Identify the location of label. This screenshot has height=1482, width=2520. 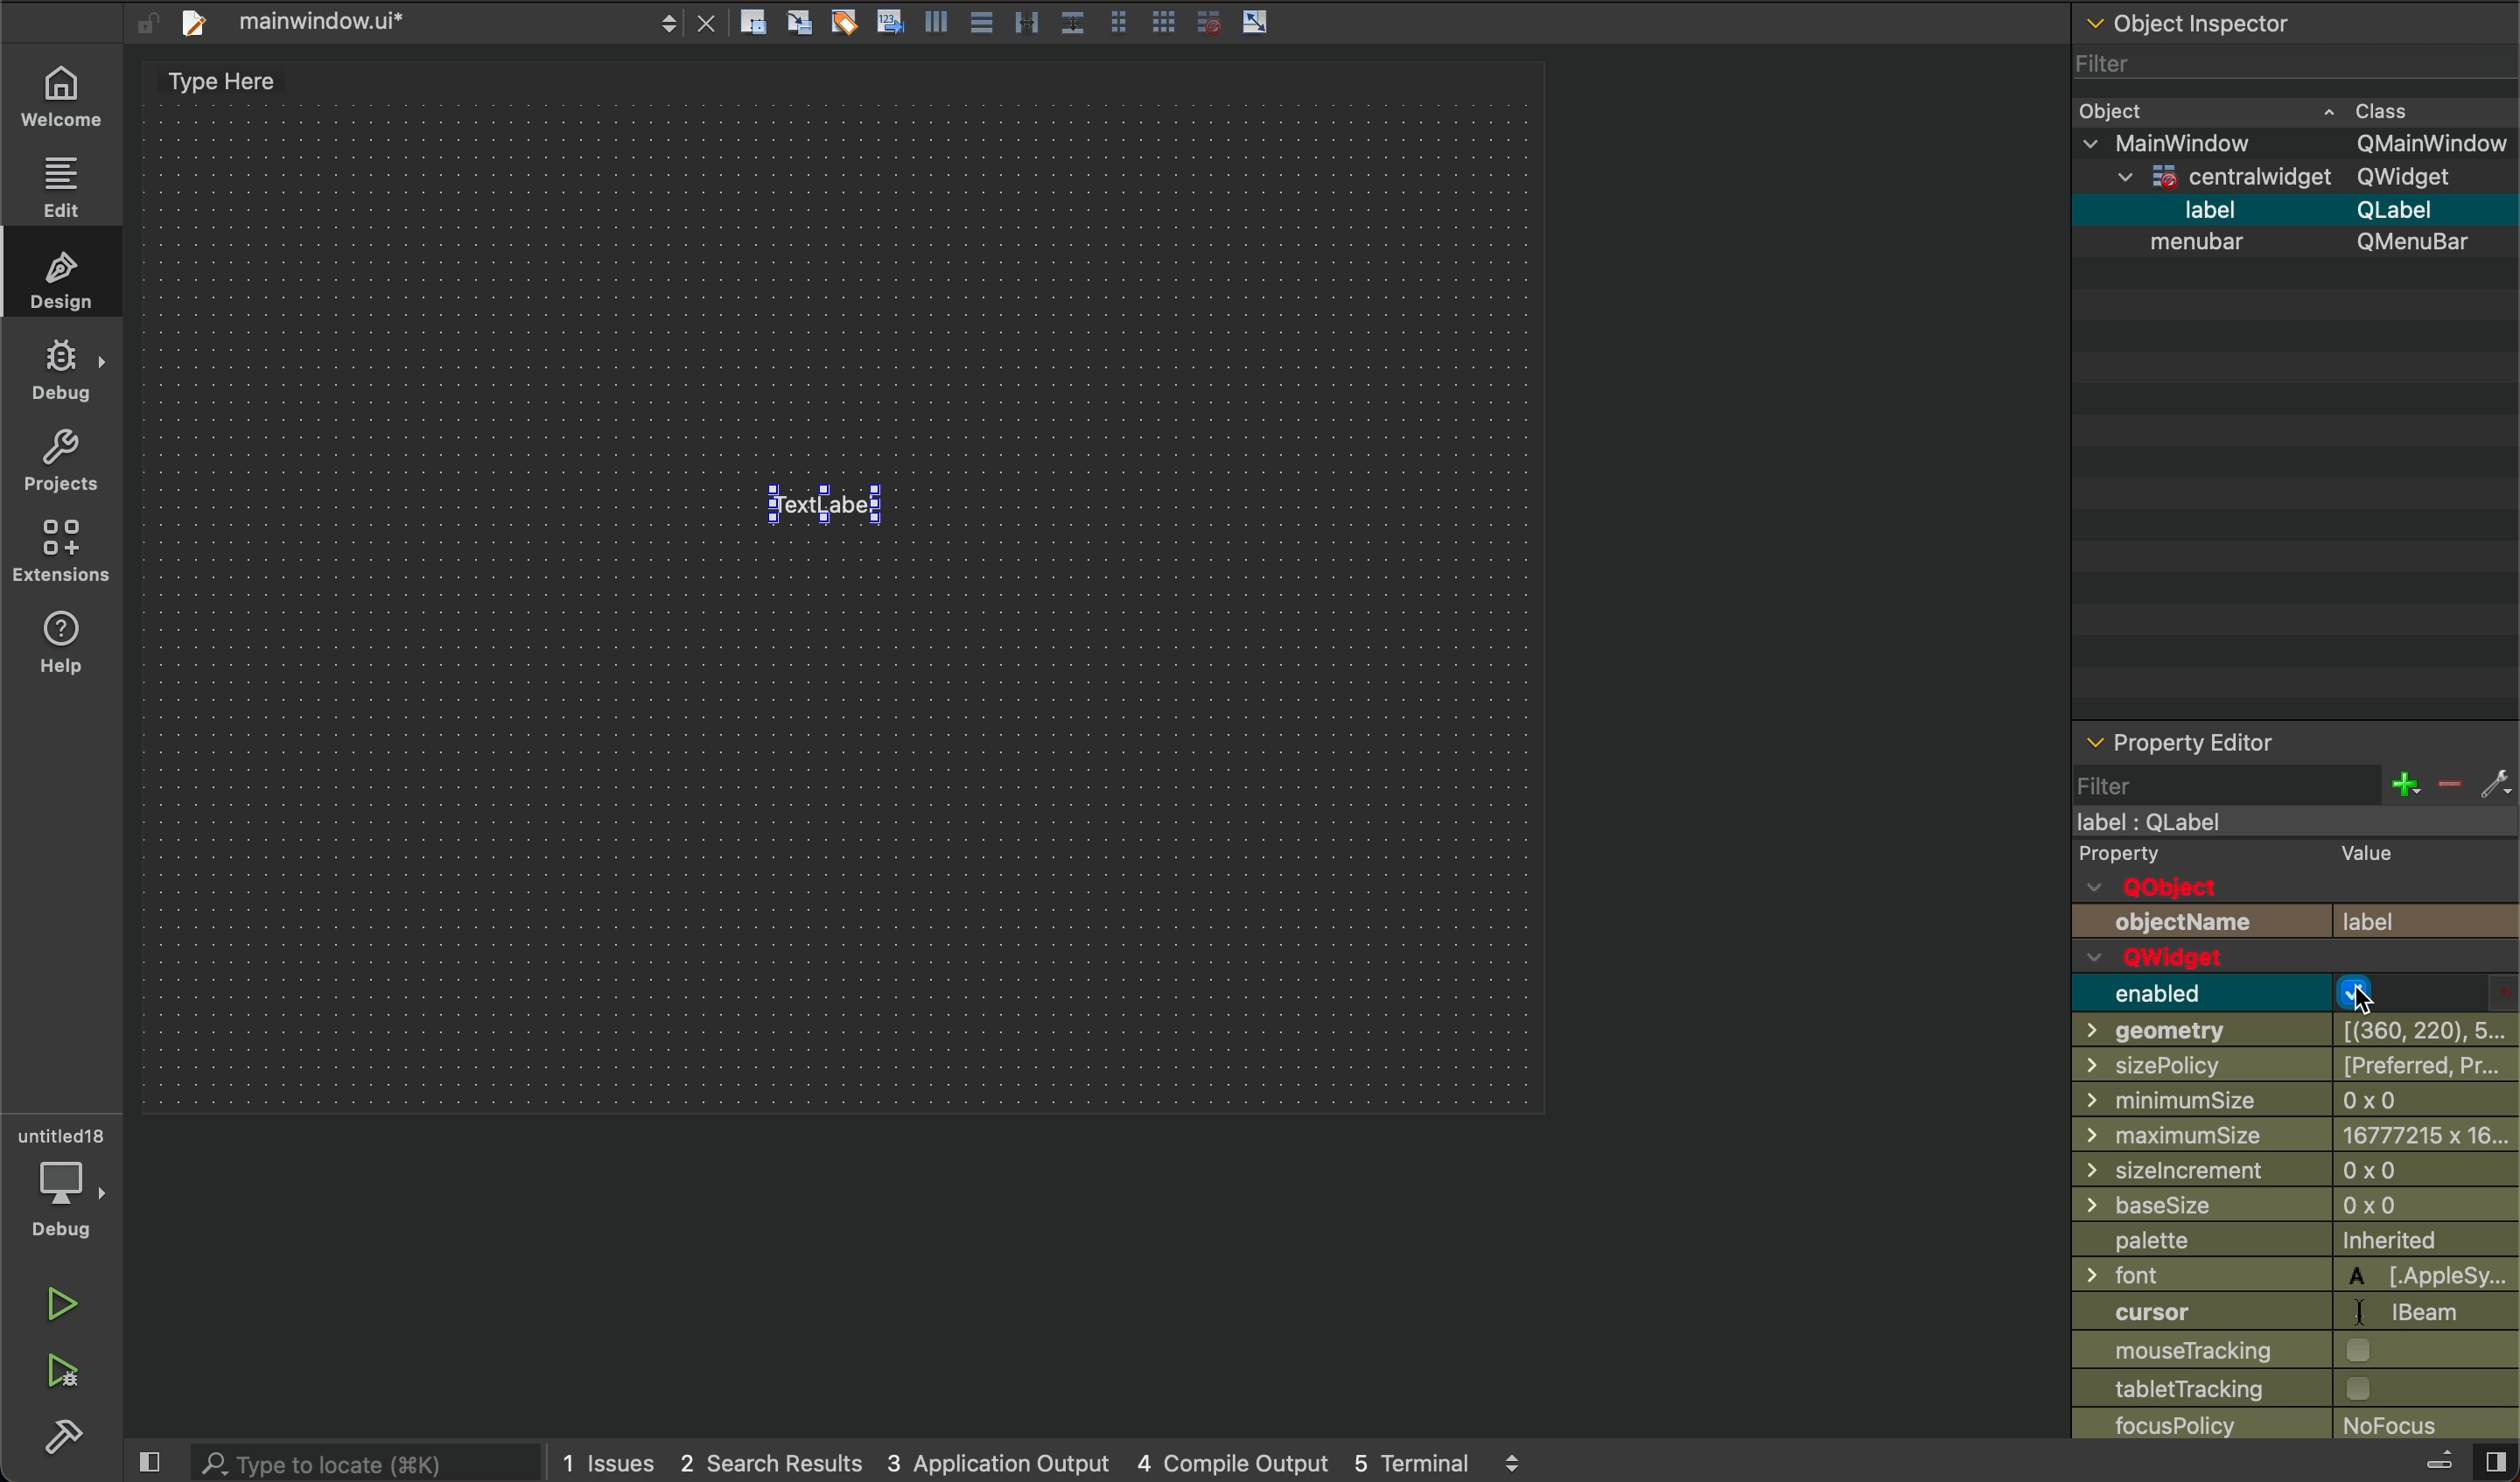
(2213, 209).